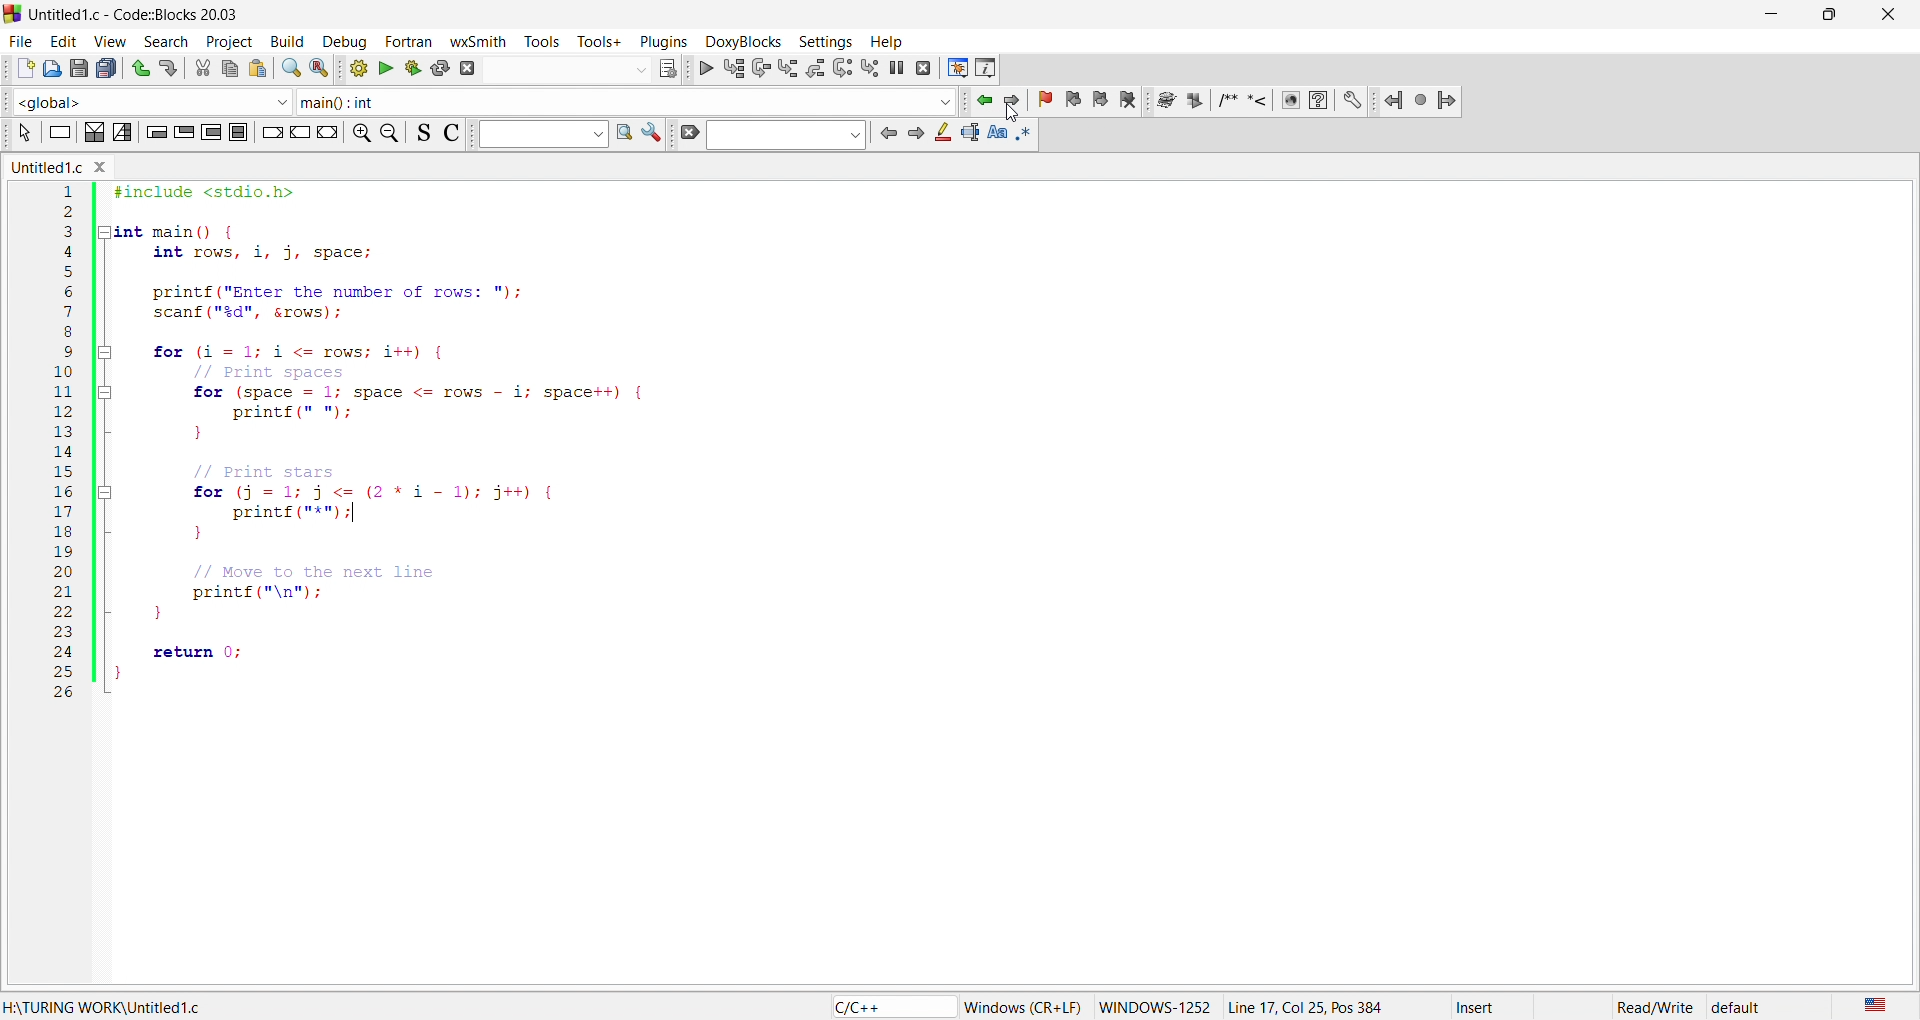 This screenshot has height=1020, width=1920. Describe the element at coordinates (670, 68) in the screenshot. I see `icons` at that location.